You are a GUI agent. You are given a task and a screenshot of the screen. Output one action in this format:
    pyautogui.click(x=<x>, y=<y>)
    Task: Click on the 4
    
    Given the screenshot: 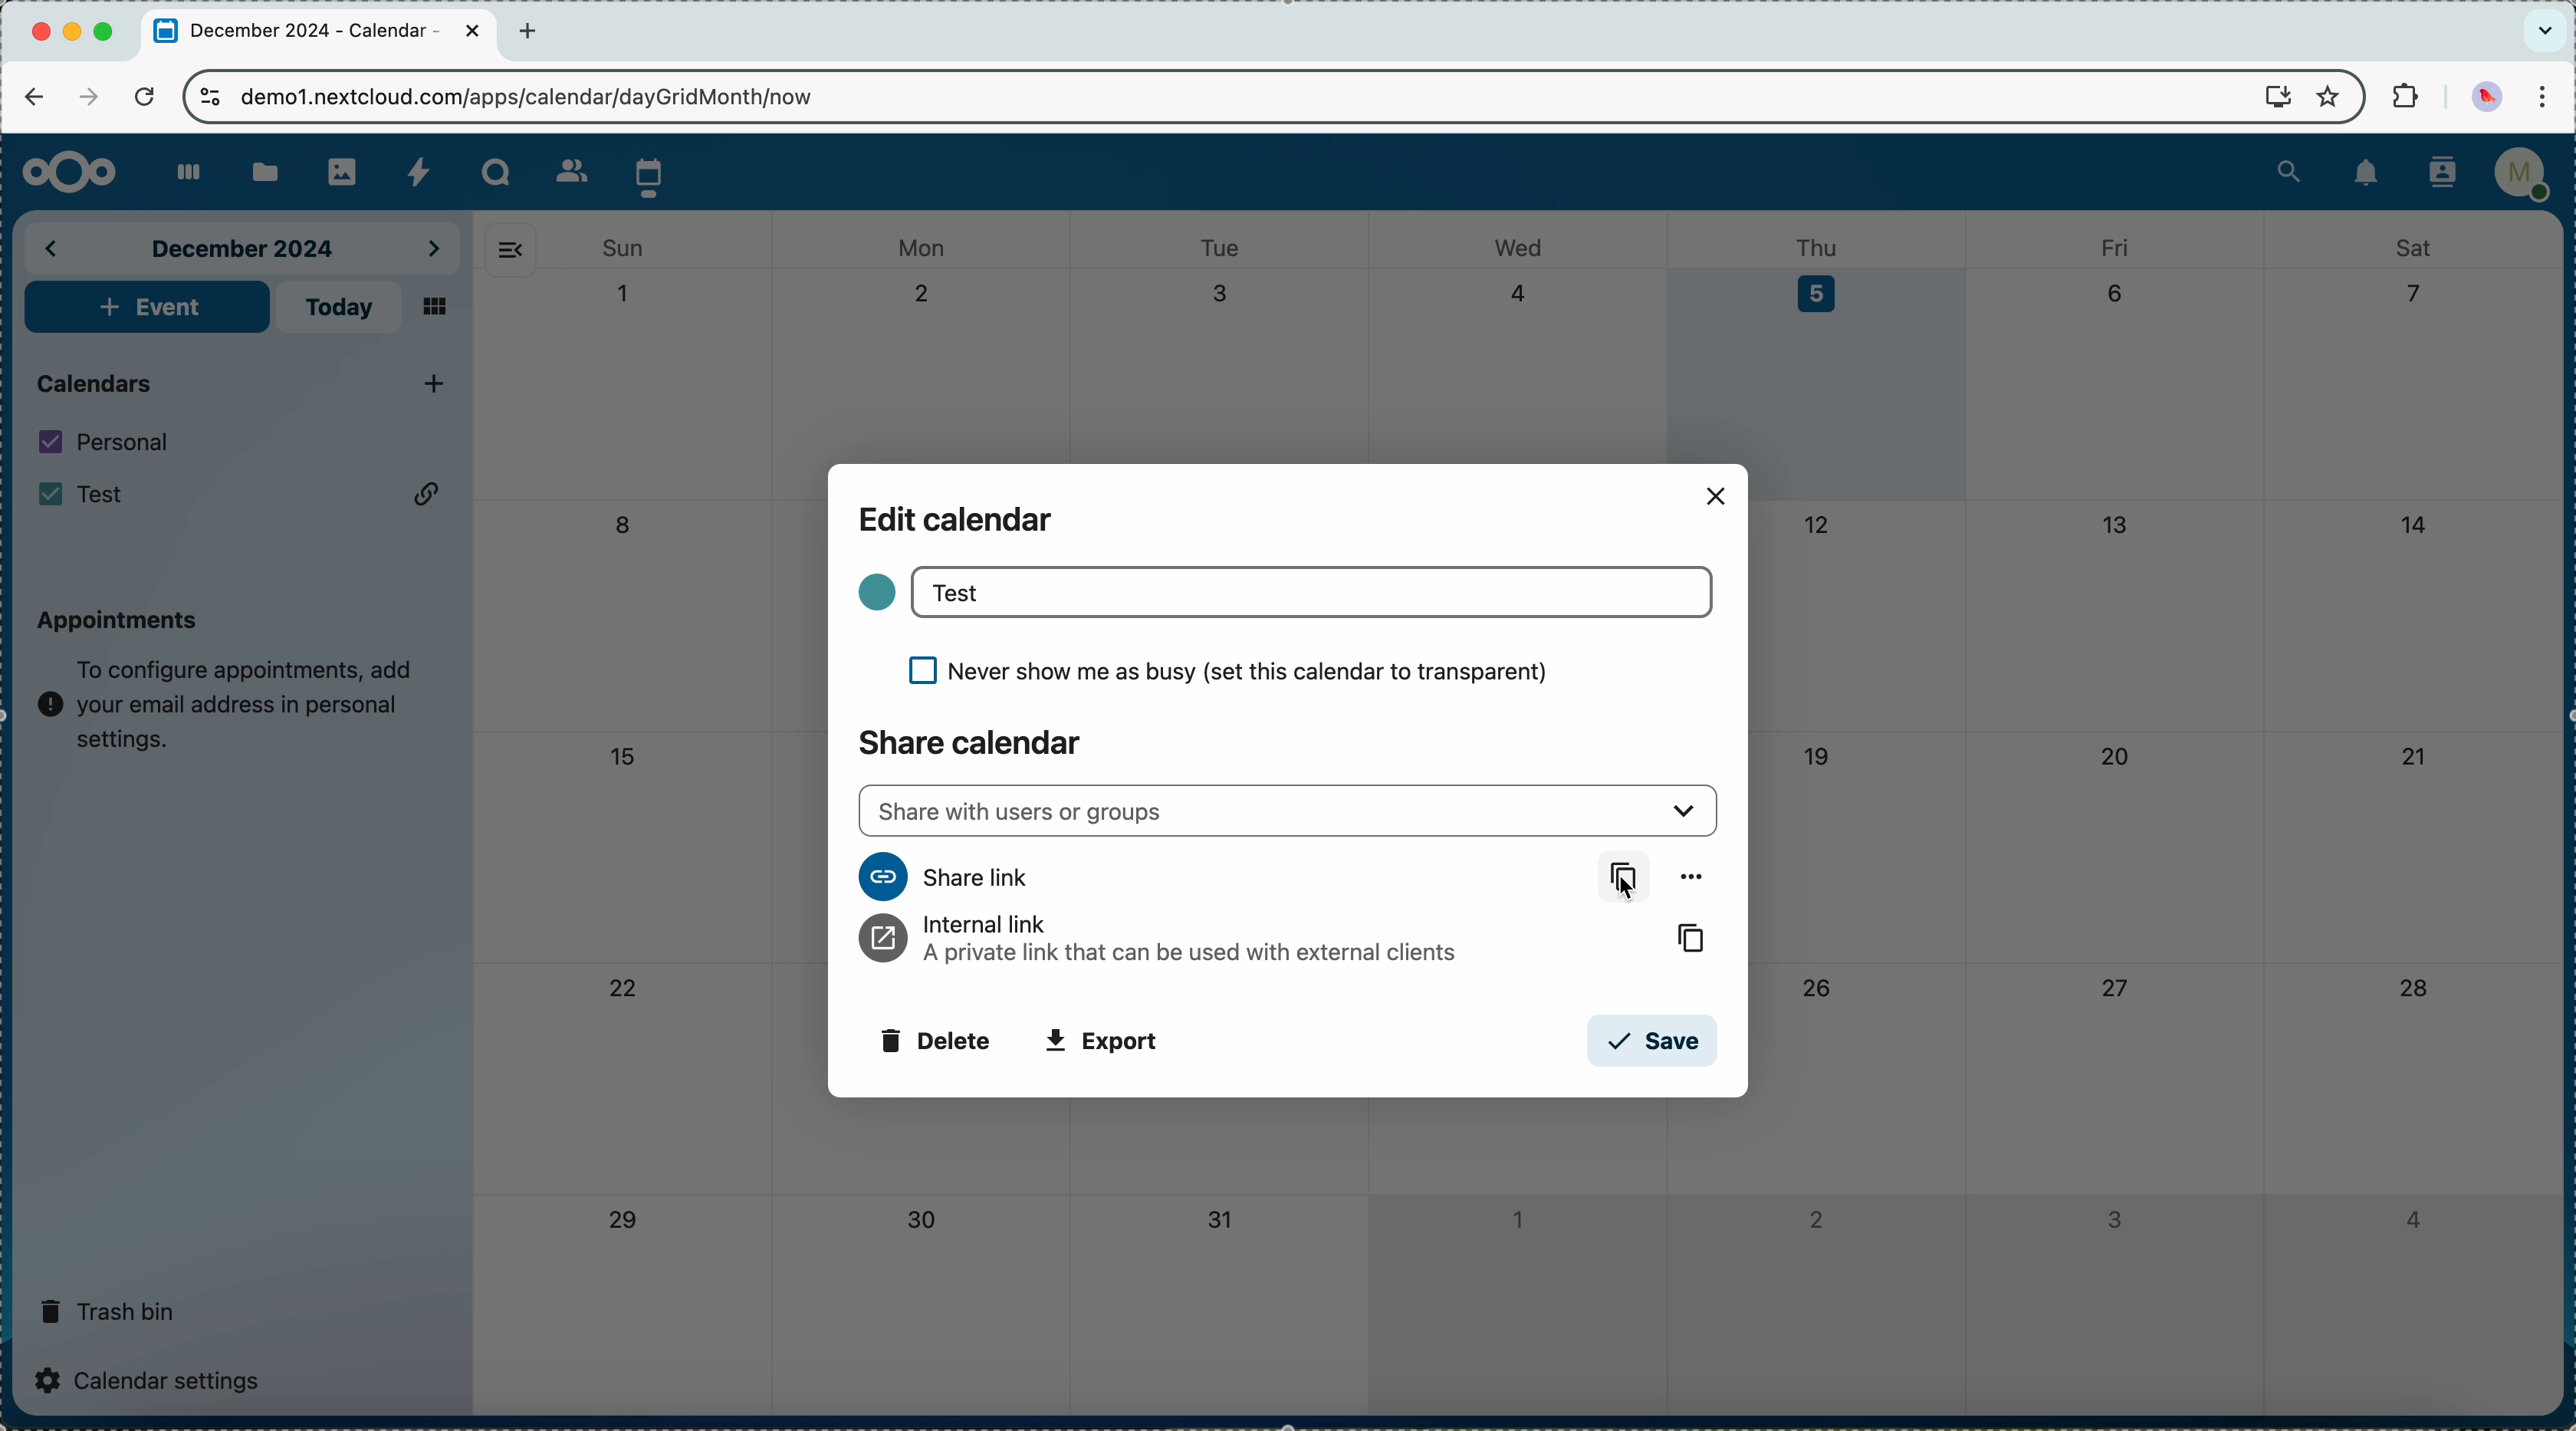 What is the action you would take?
    pyautogui.click(x=1520, y=292)
    